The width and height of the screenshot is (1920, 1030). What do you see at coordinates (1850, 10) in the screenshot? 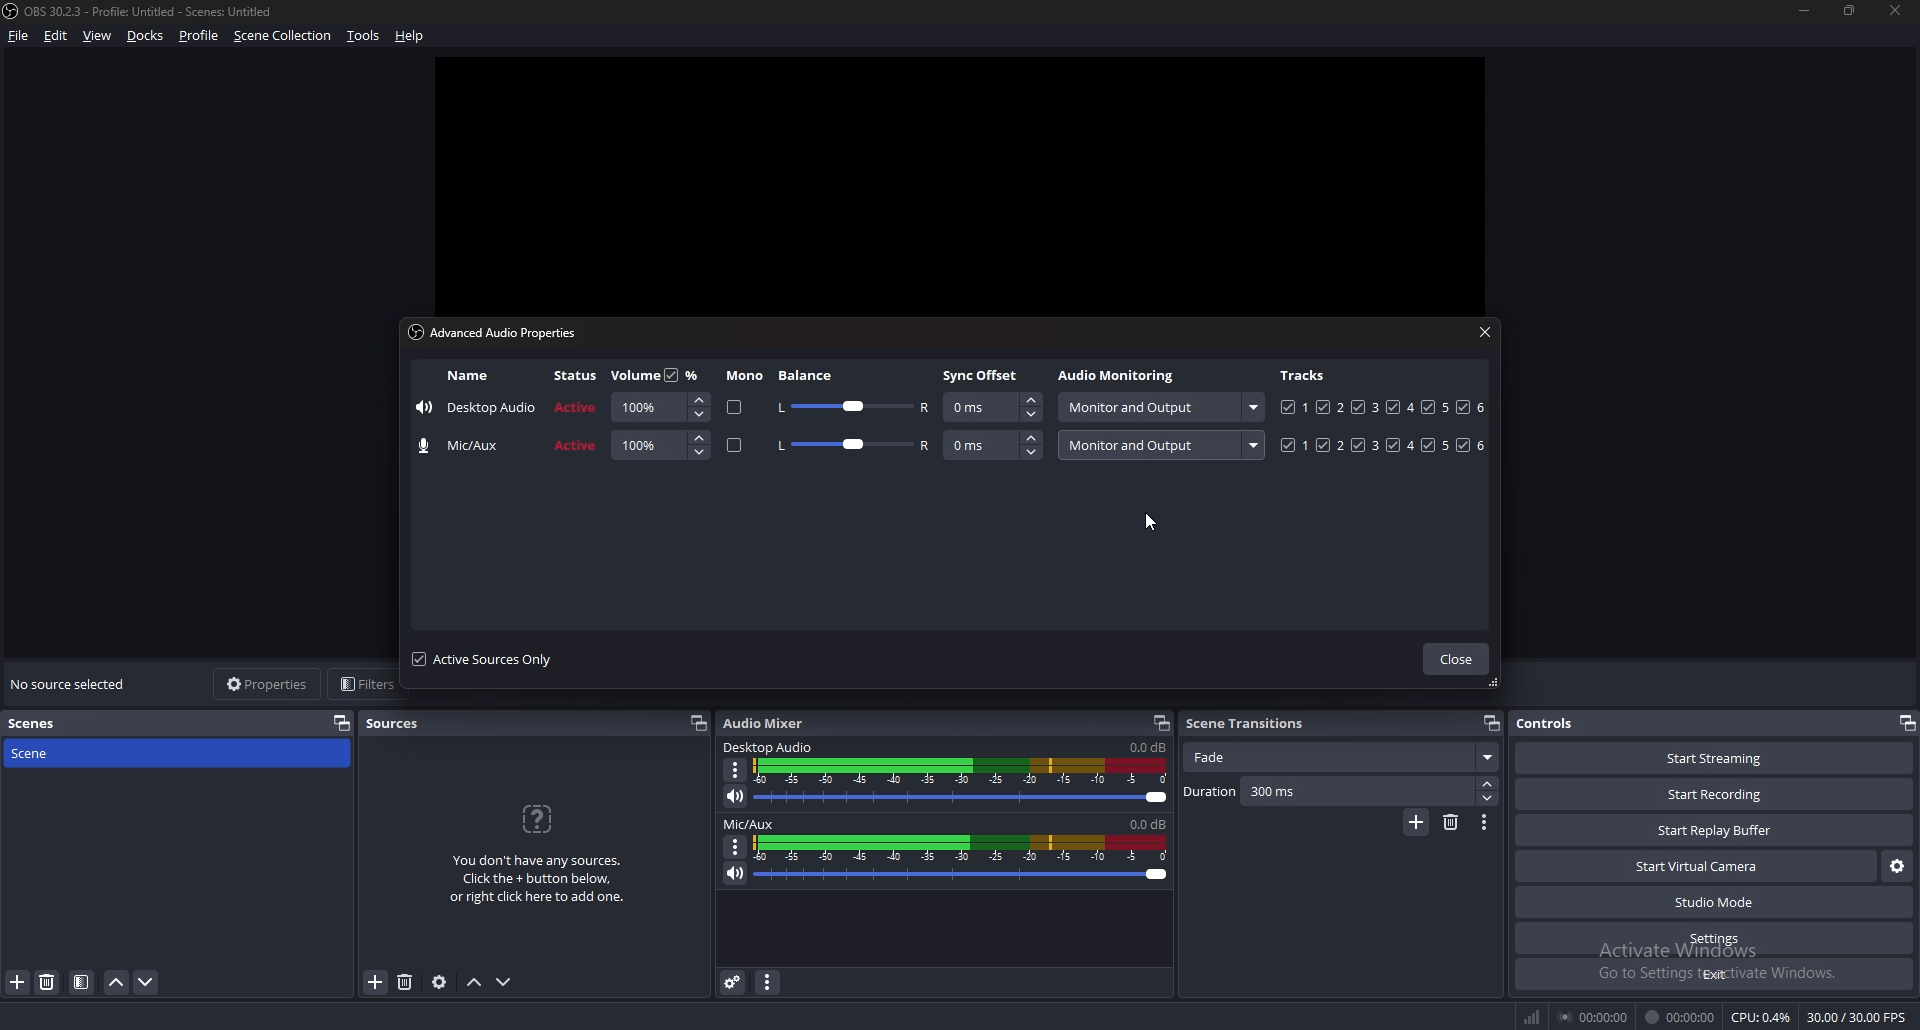
I see `resize` at bounding box center [1850, 10].